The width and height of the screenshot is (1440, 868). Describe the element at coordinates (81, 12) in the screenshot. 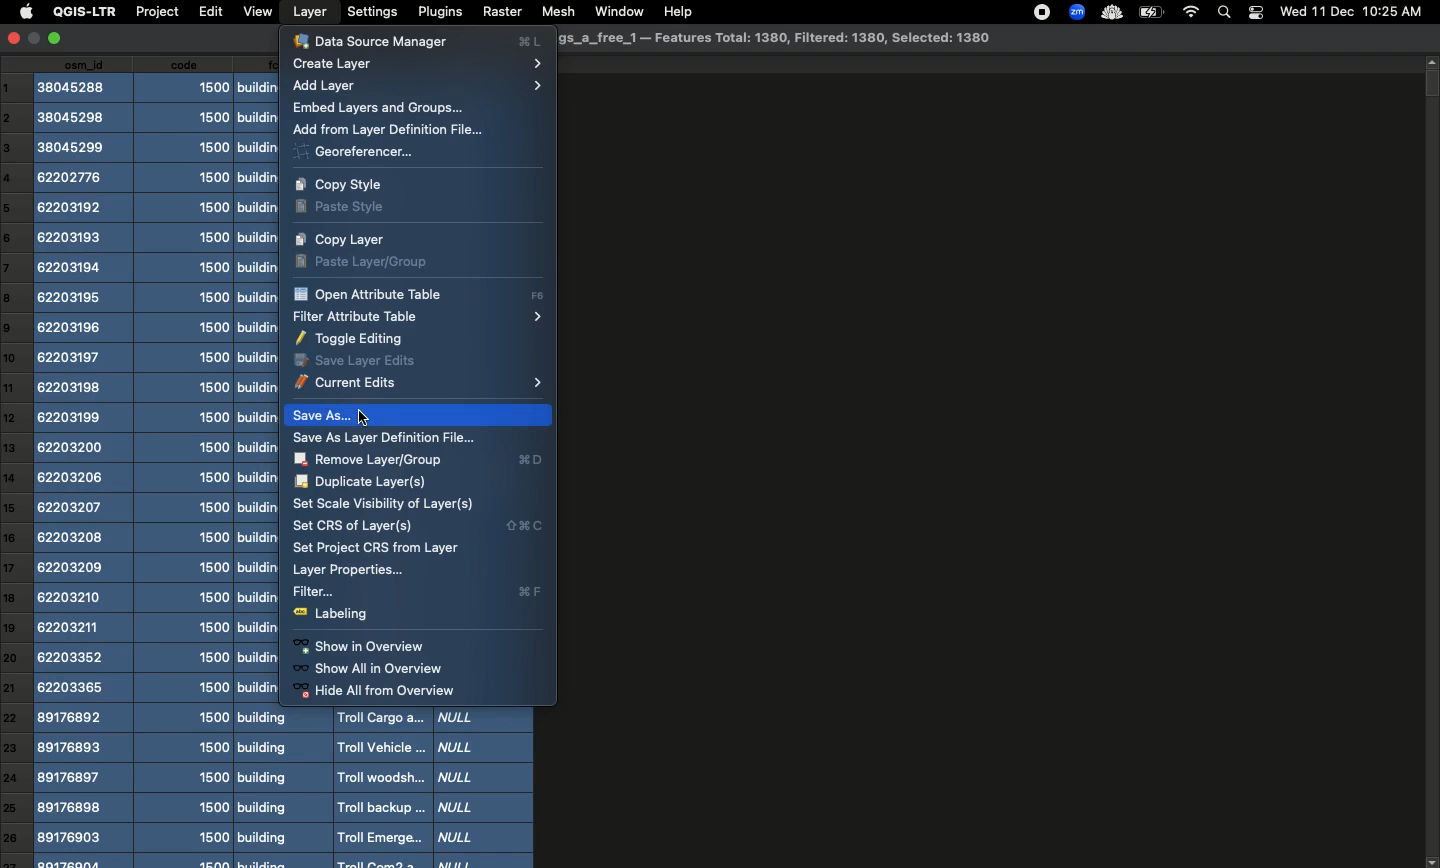

I see `QGIS-LTR` at that location.